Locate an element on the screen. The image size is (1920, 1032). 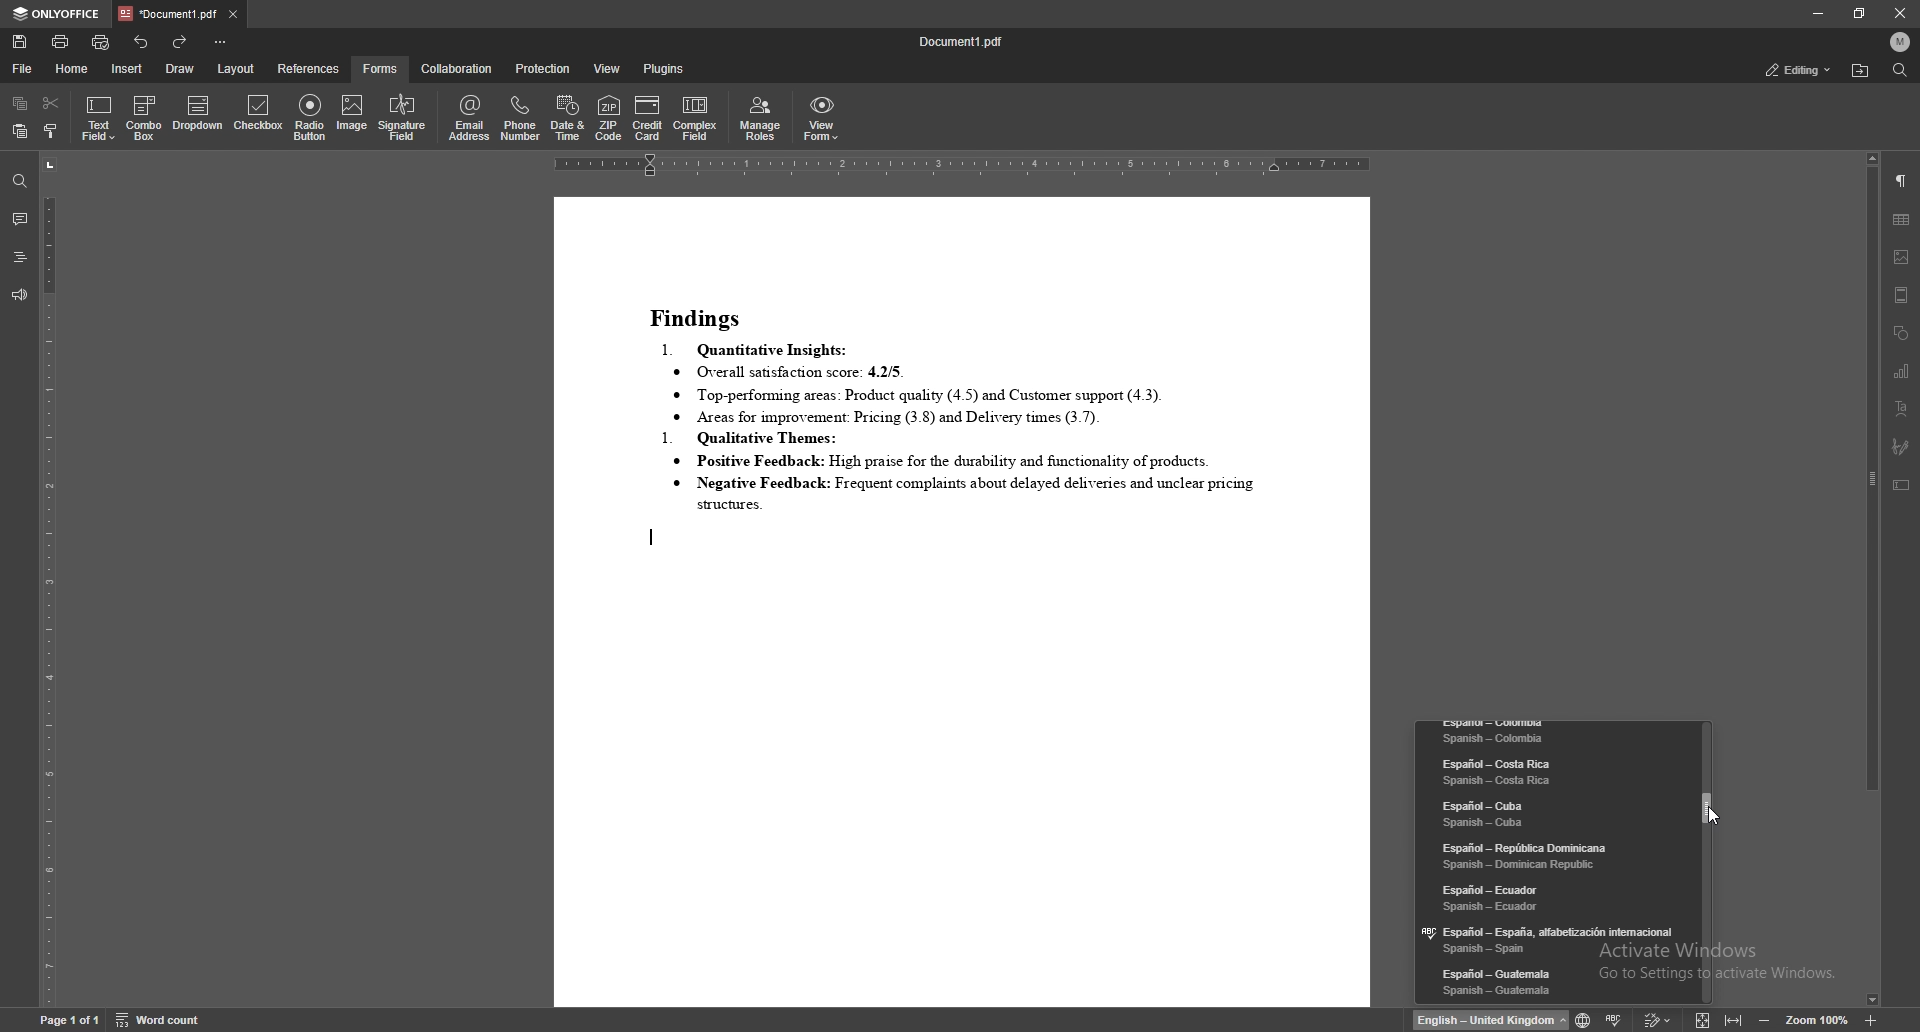
scroll bar is located at coordinates (1872, 582).